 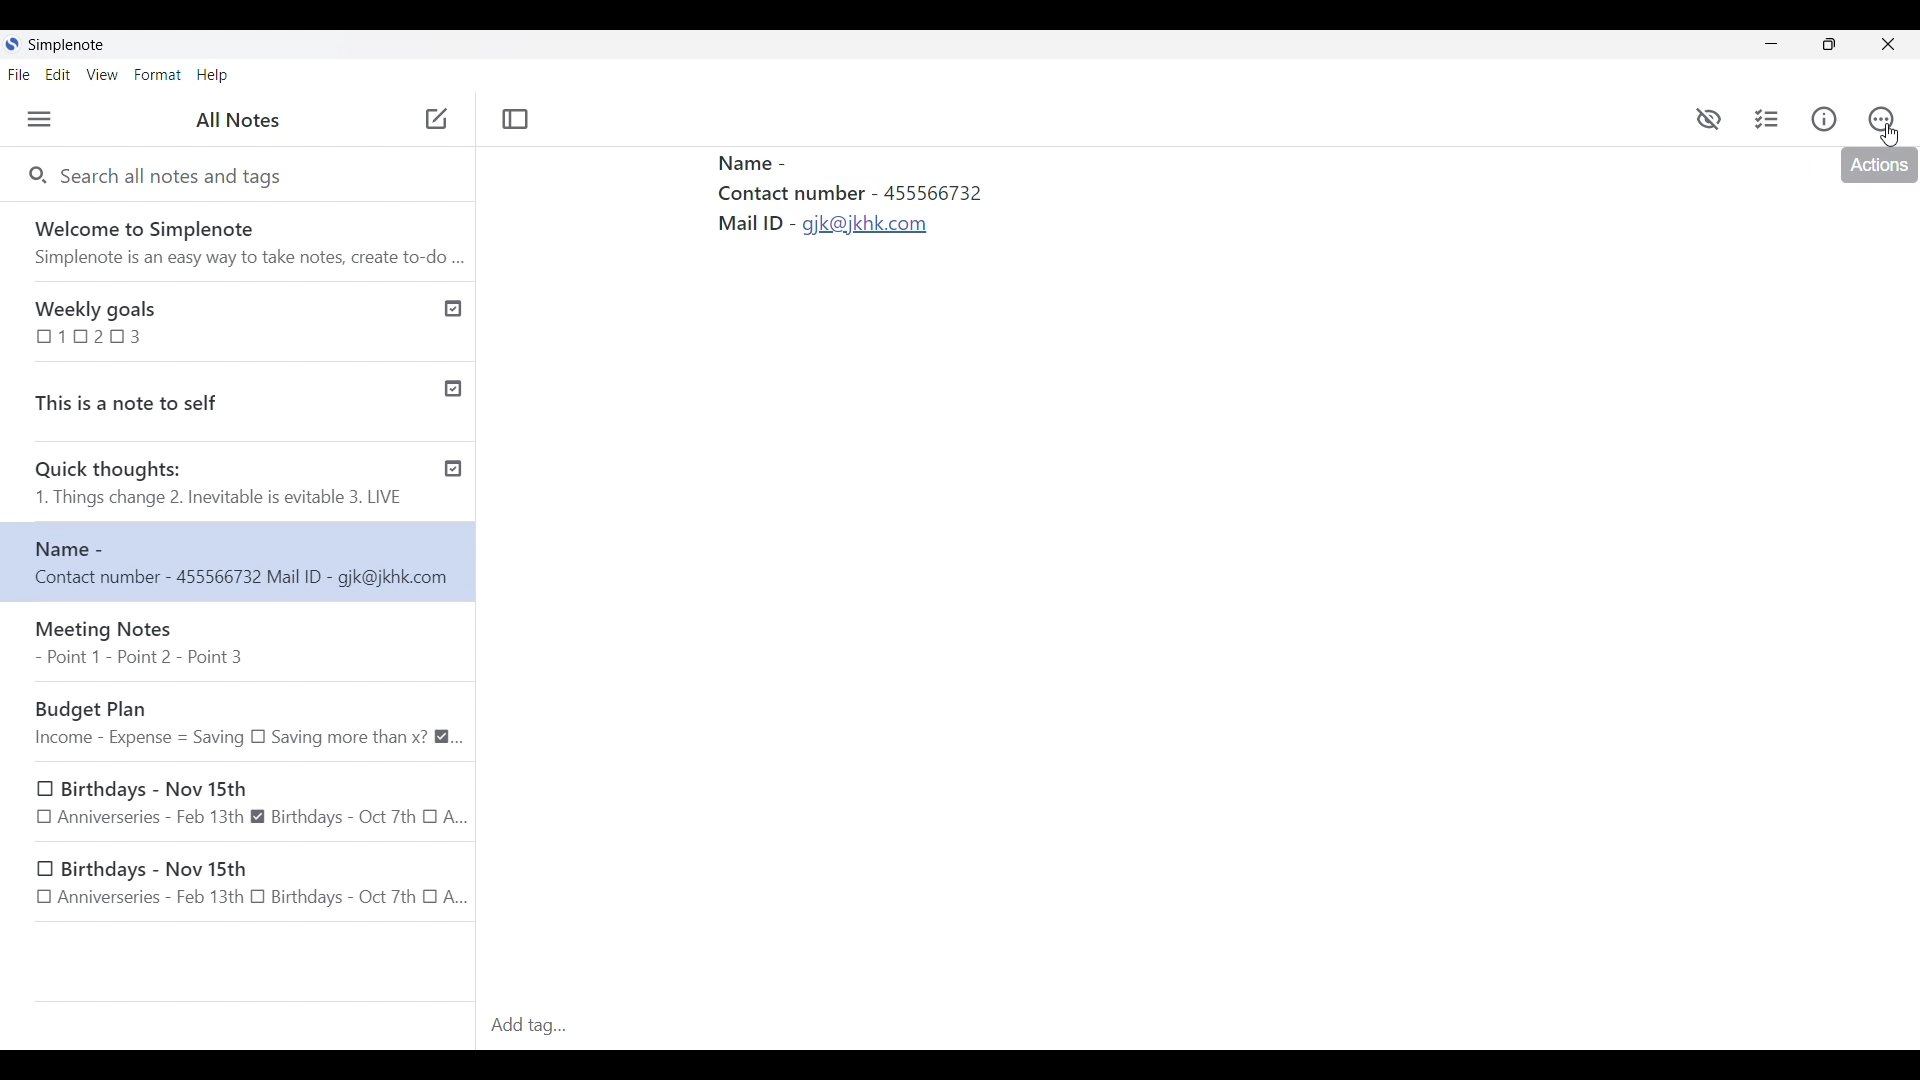 What do you see at coordinates (1880, 166) in the screenshot?
I see `actions` at bounding box center [1880, 166].